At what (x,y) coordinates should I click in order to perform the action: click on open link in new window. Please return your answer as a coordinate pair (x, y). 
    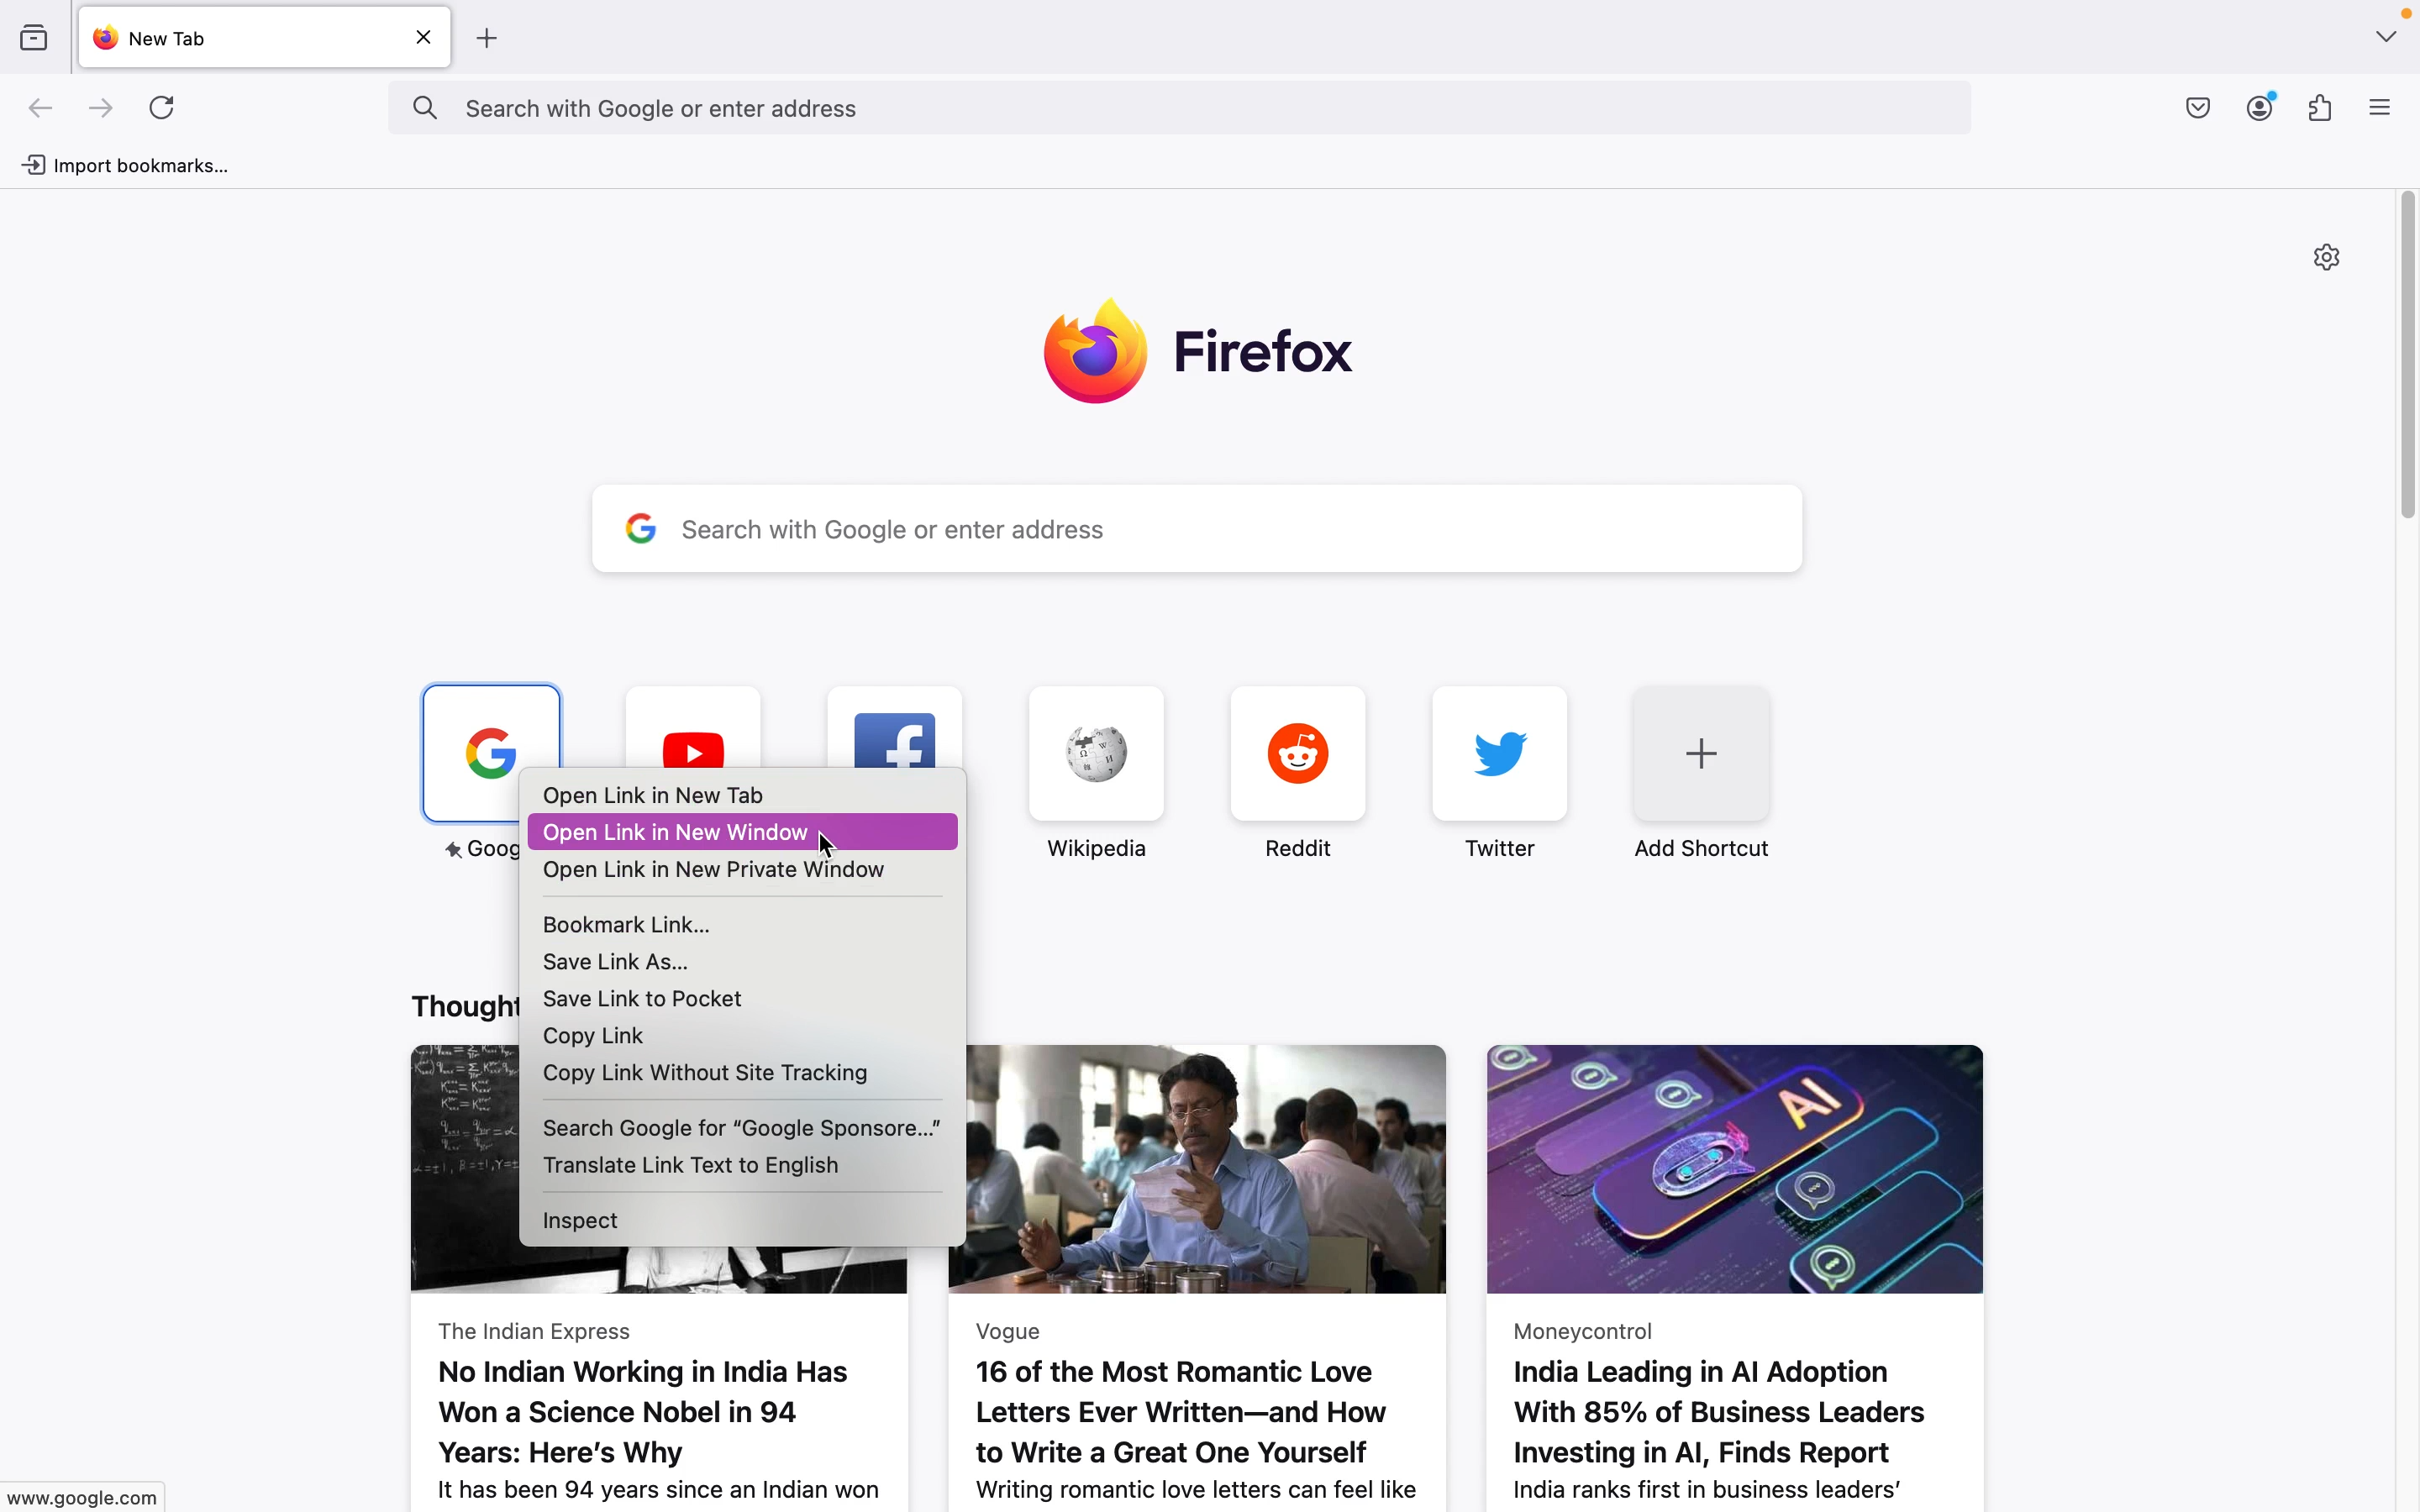
    Looking at the image, I should click on (670, 832).